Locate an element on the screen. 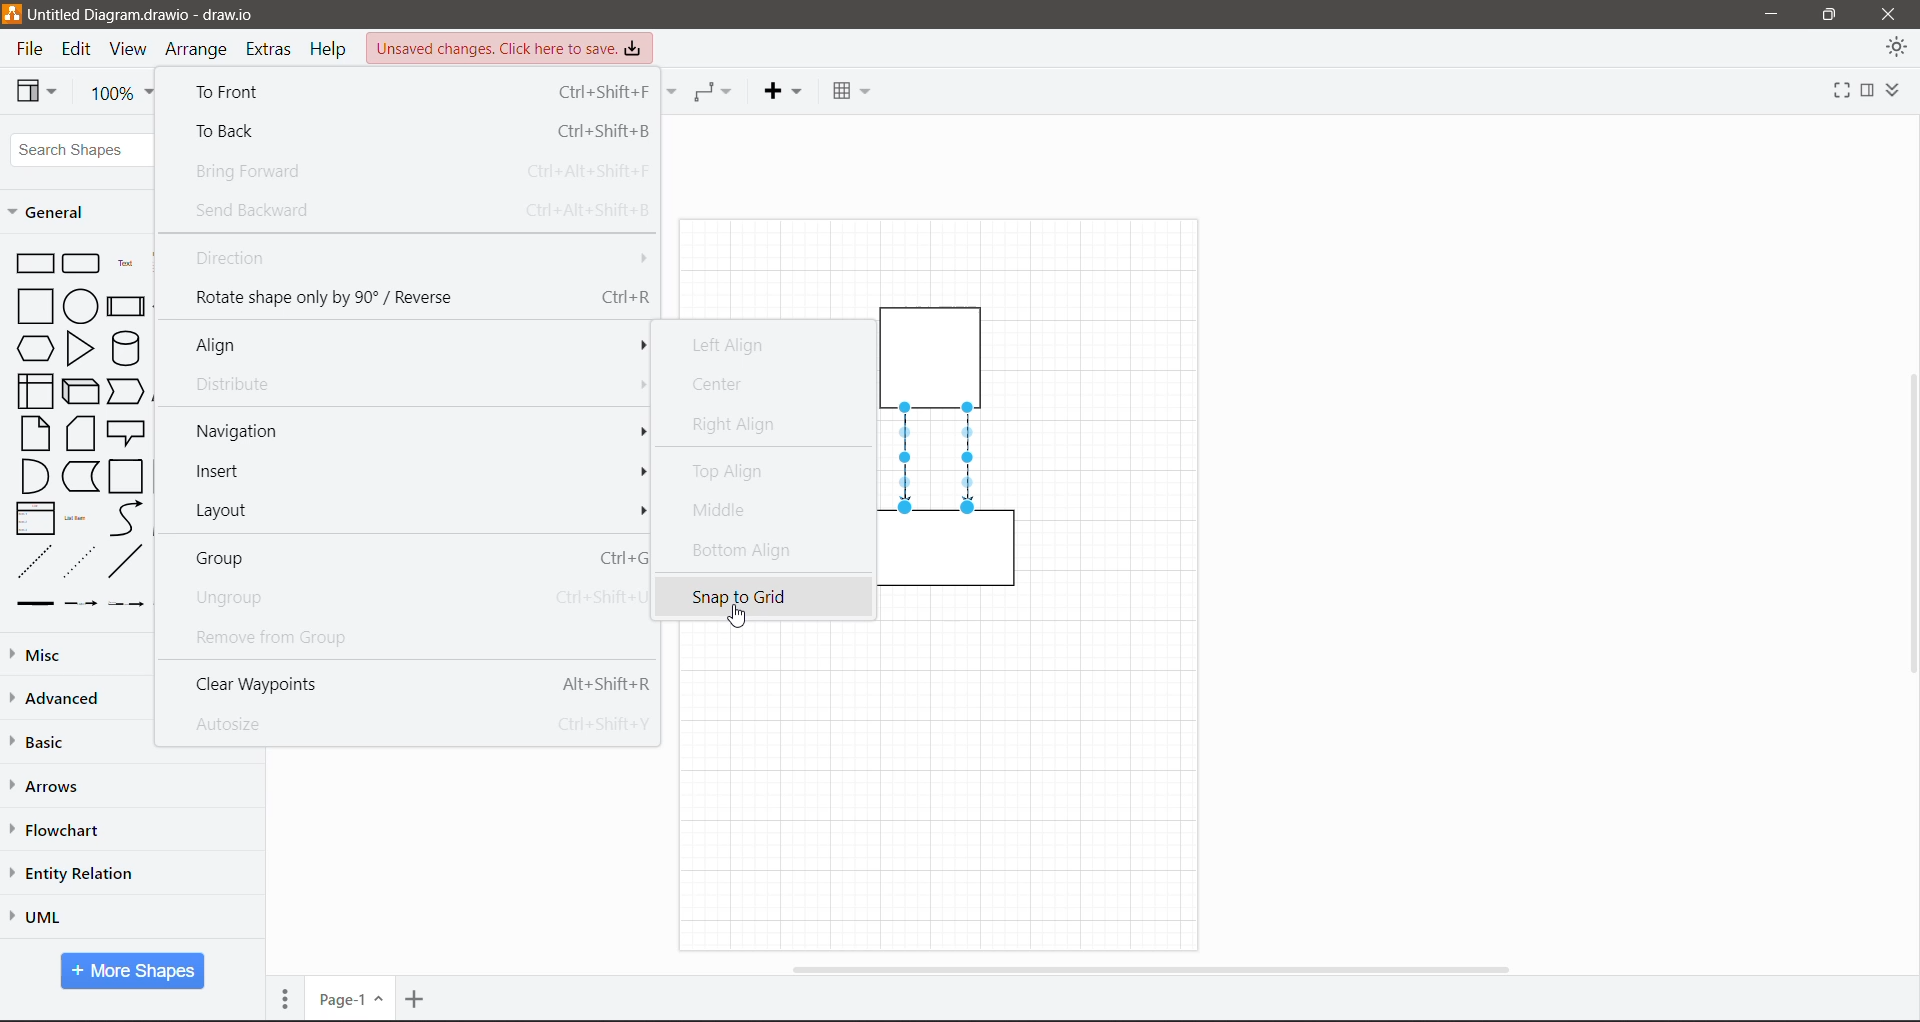 This screenshot has width=1920, height=1022. dotted line is located at coordinates (79, 561).